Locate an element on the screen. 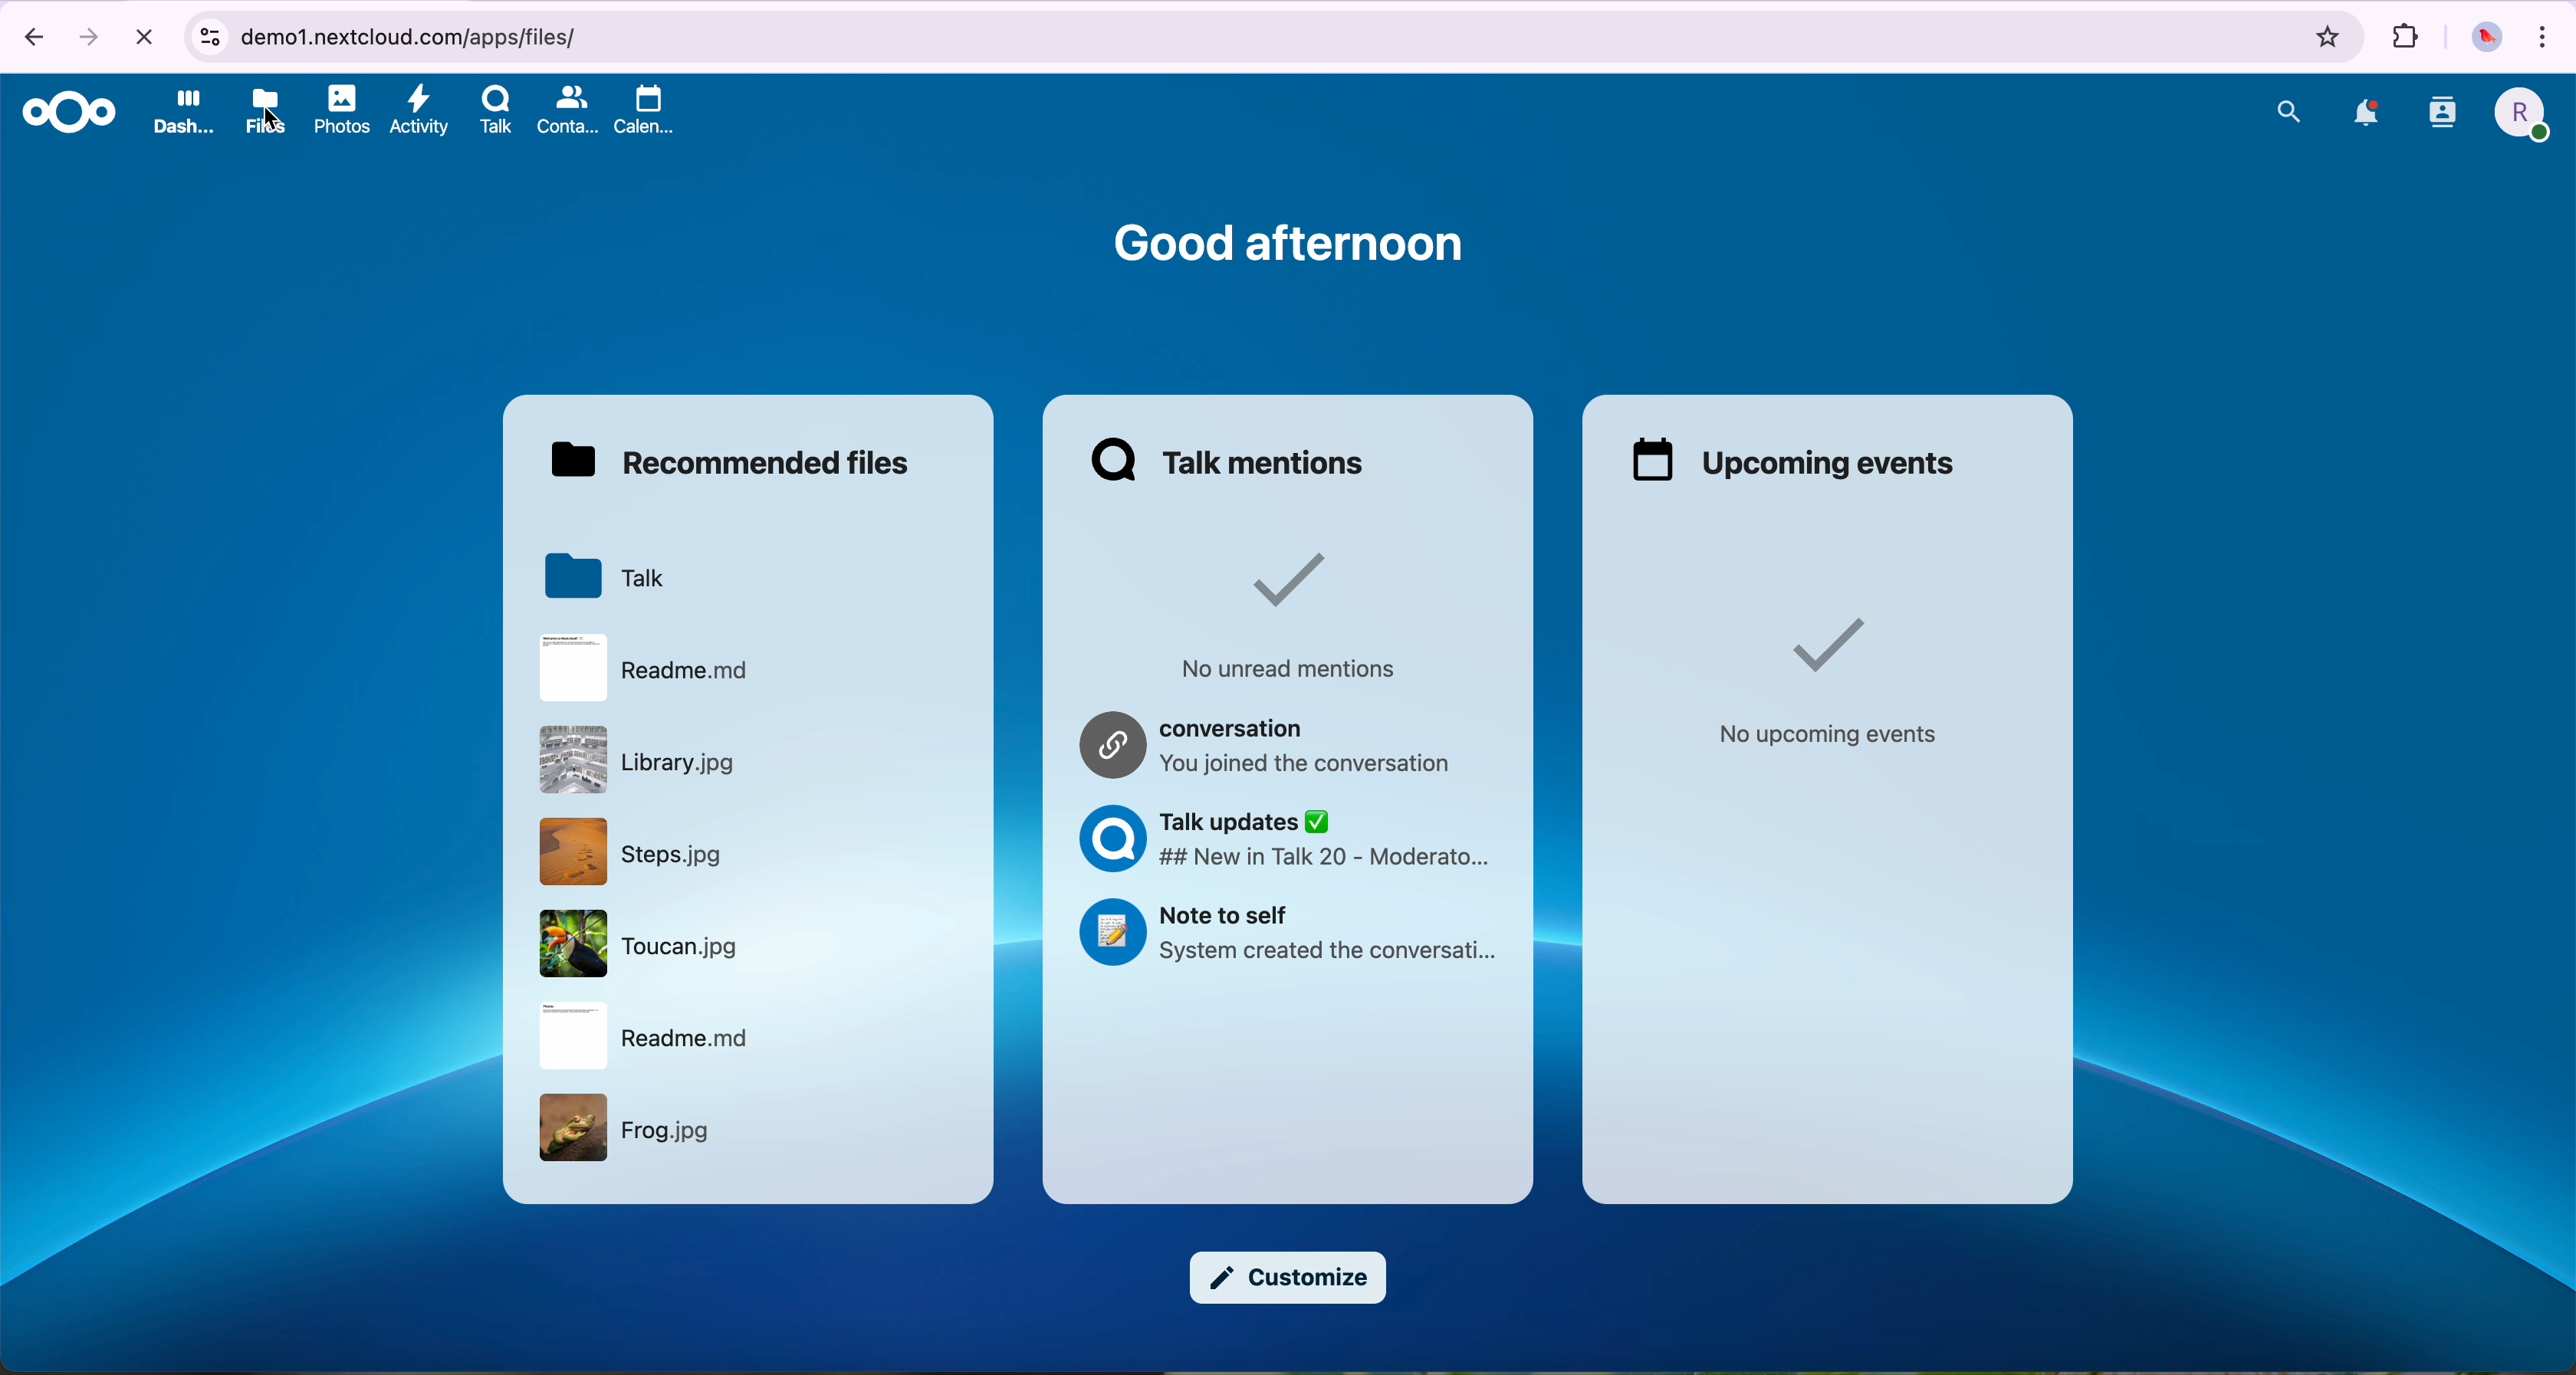  good afternoon is located at coordinates (1285, 240).